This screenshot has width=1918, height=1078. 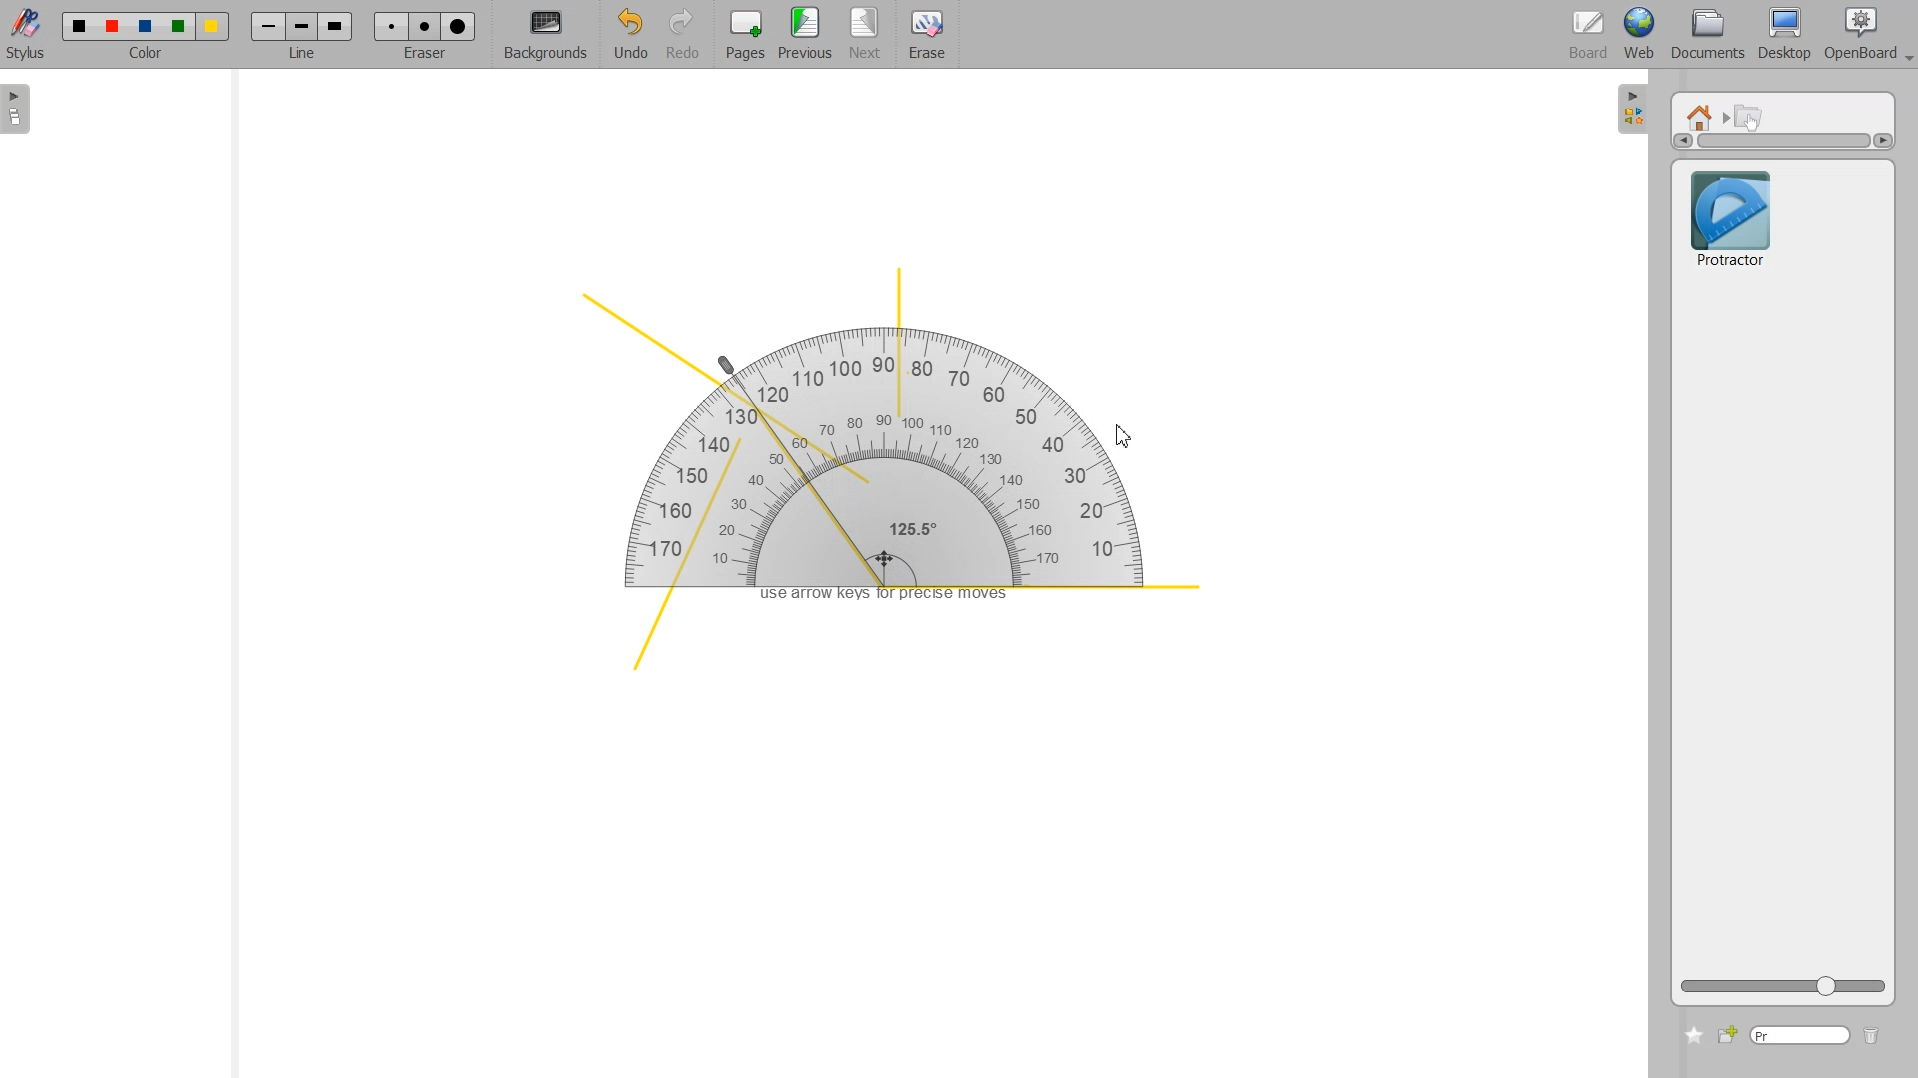 What do you see at coordinates (148, 56) in the screenshot?
I see `color` at bounding box center [148, 56].